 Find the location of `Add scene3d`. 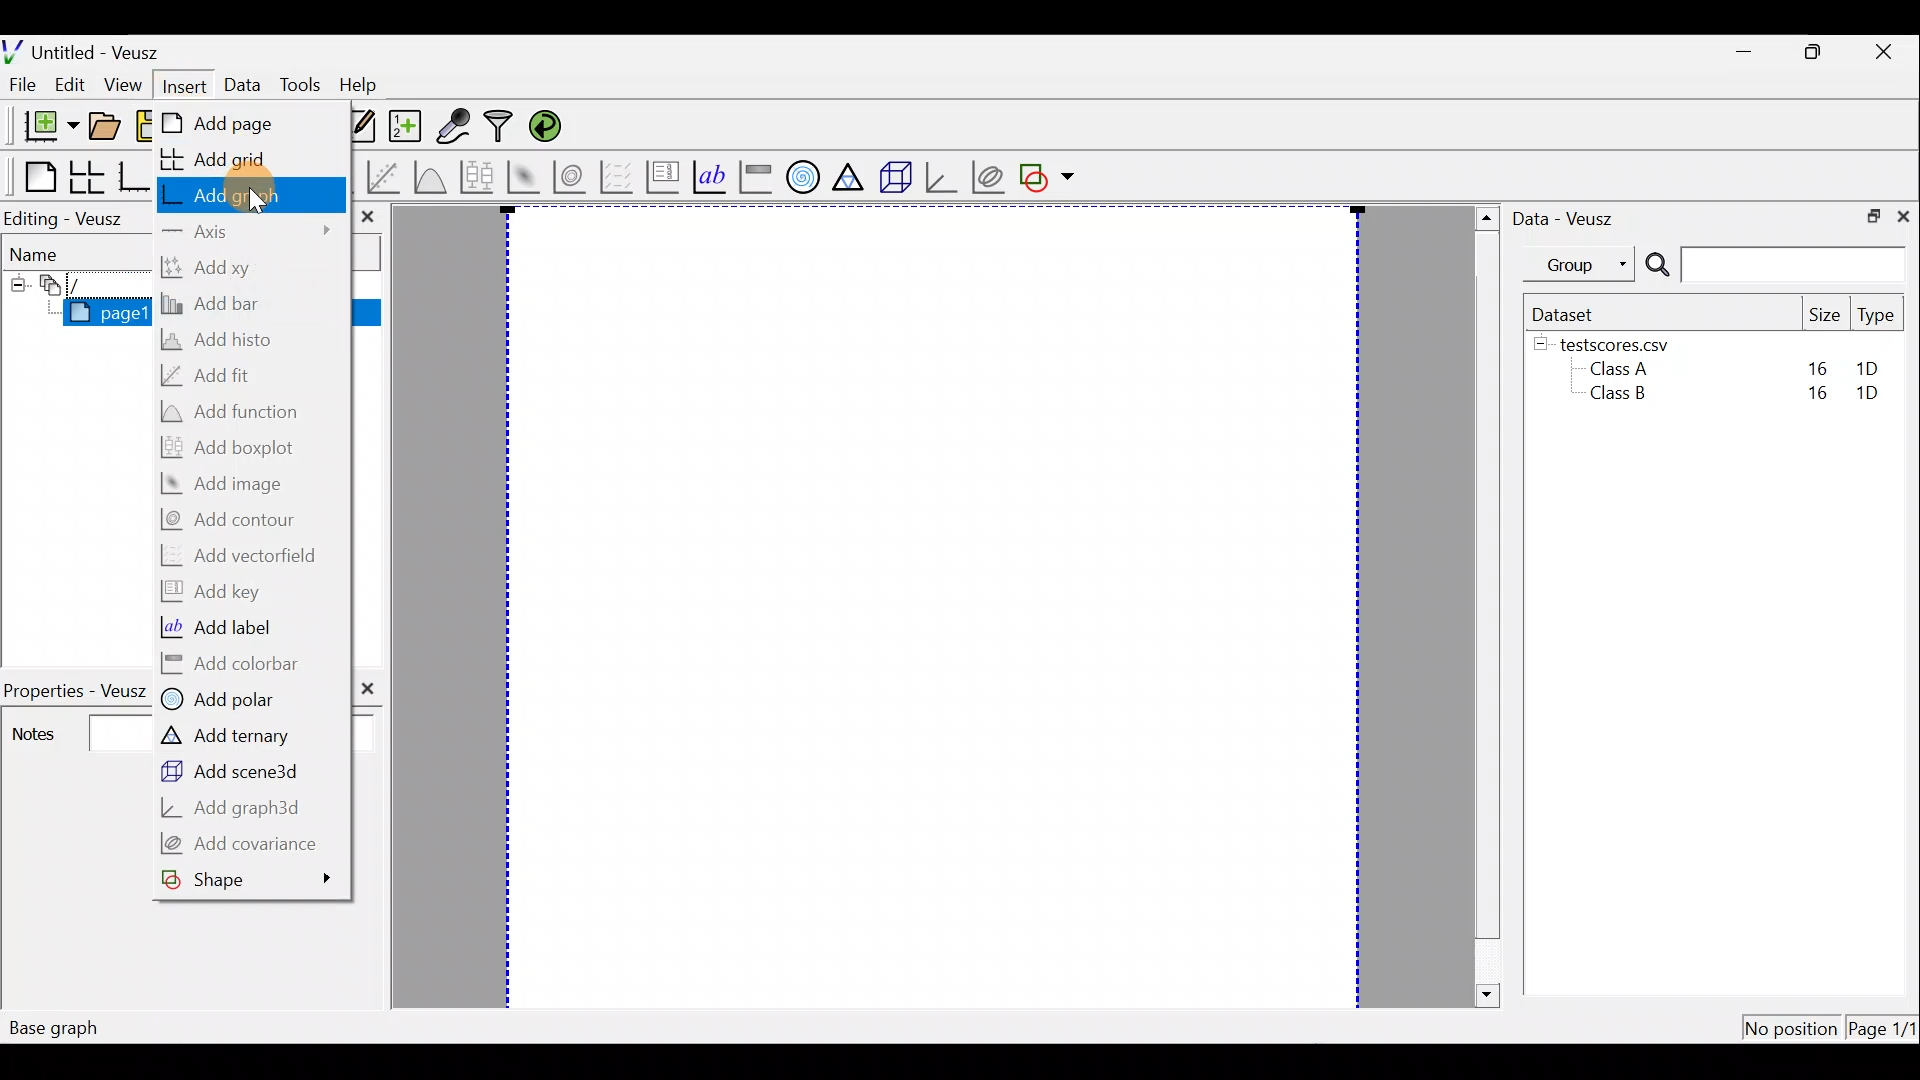

Add scene3d is located at coordinates (230, 771).